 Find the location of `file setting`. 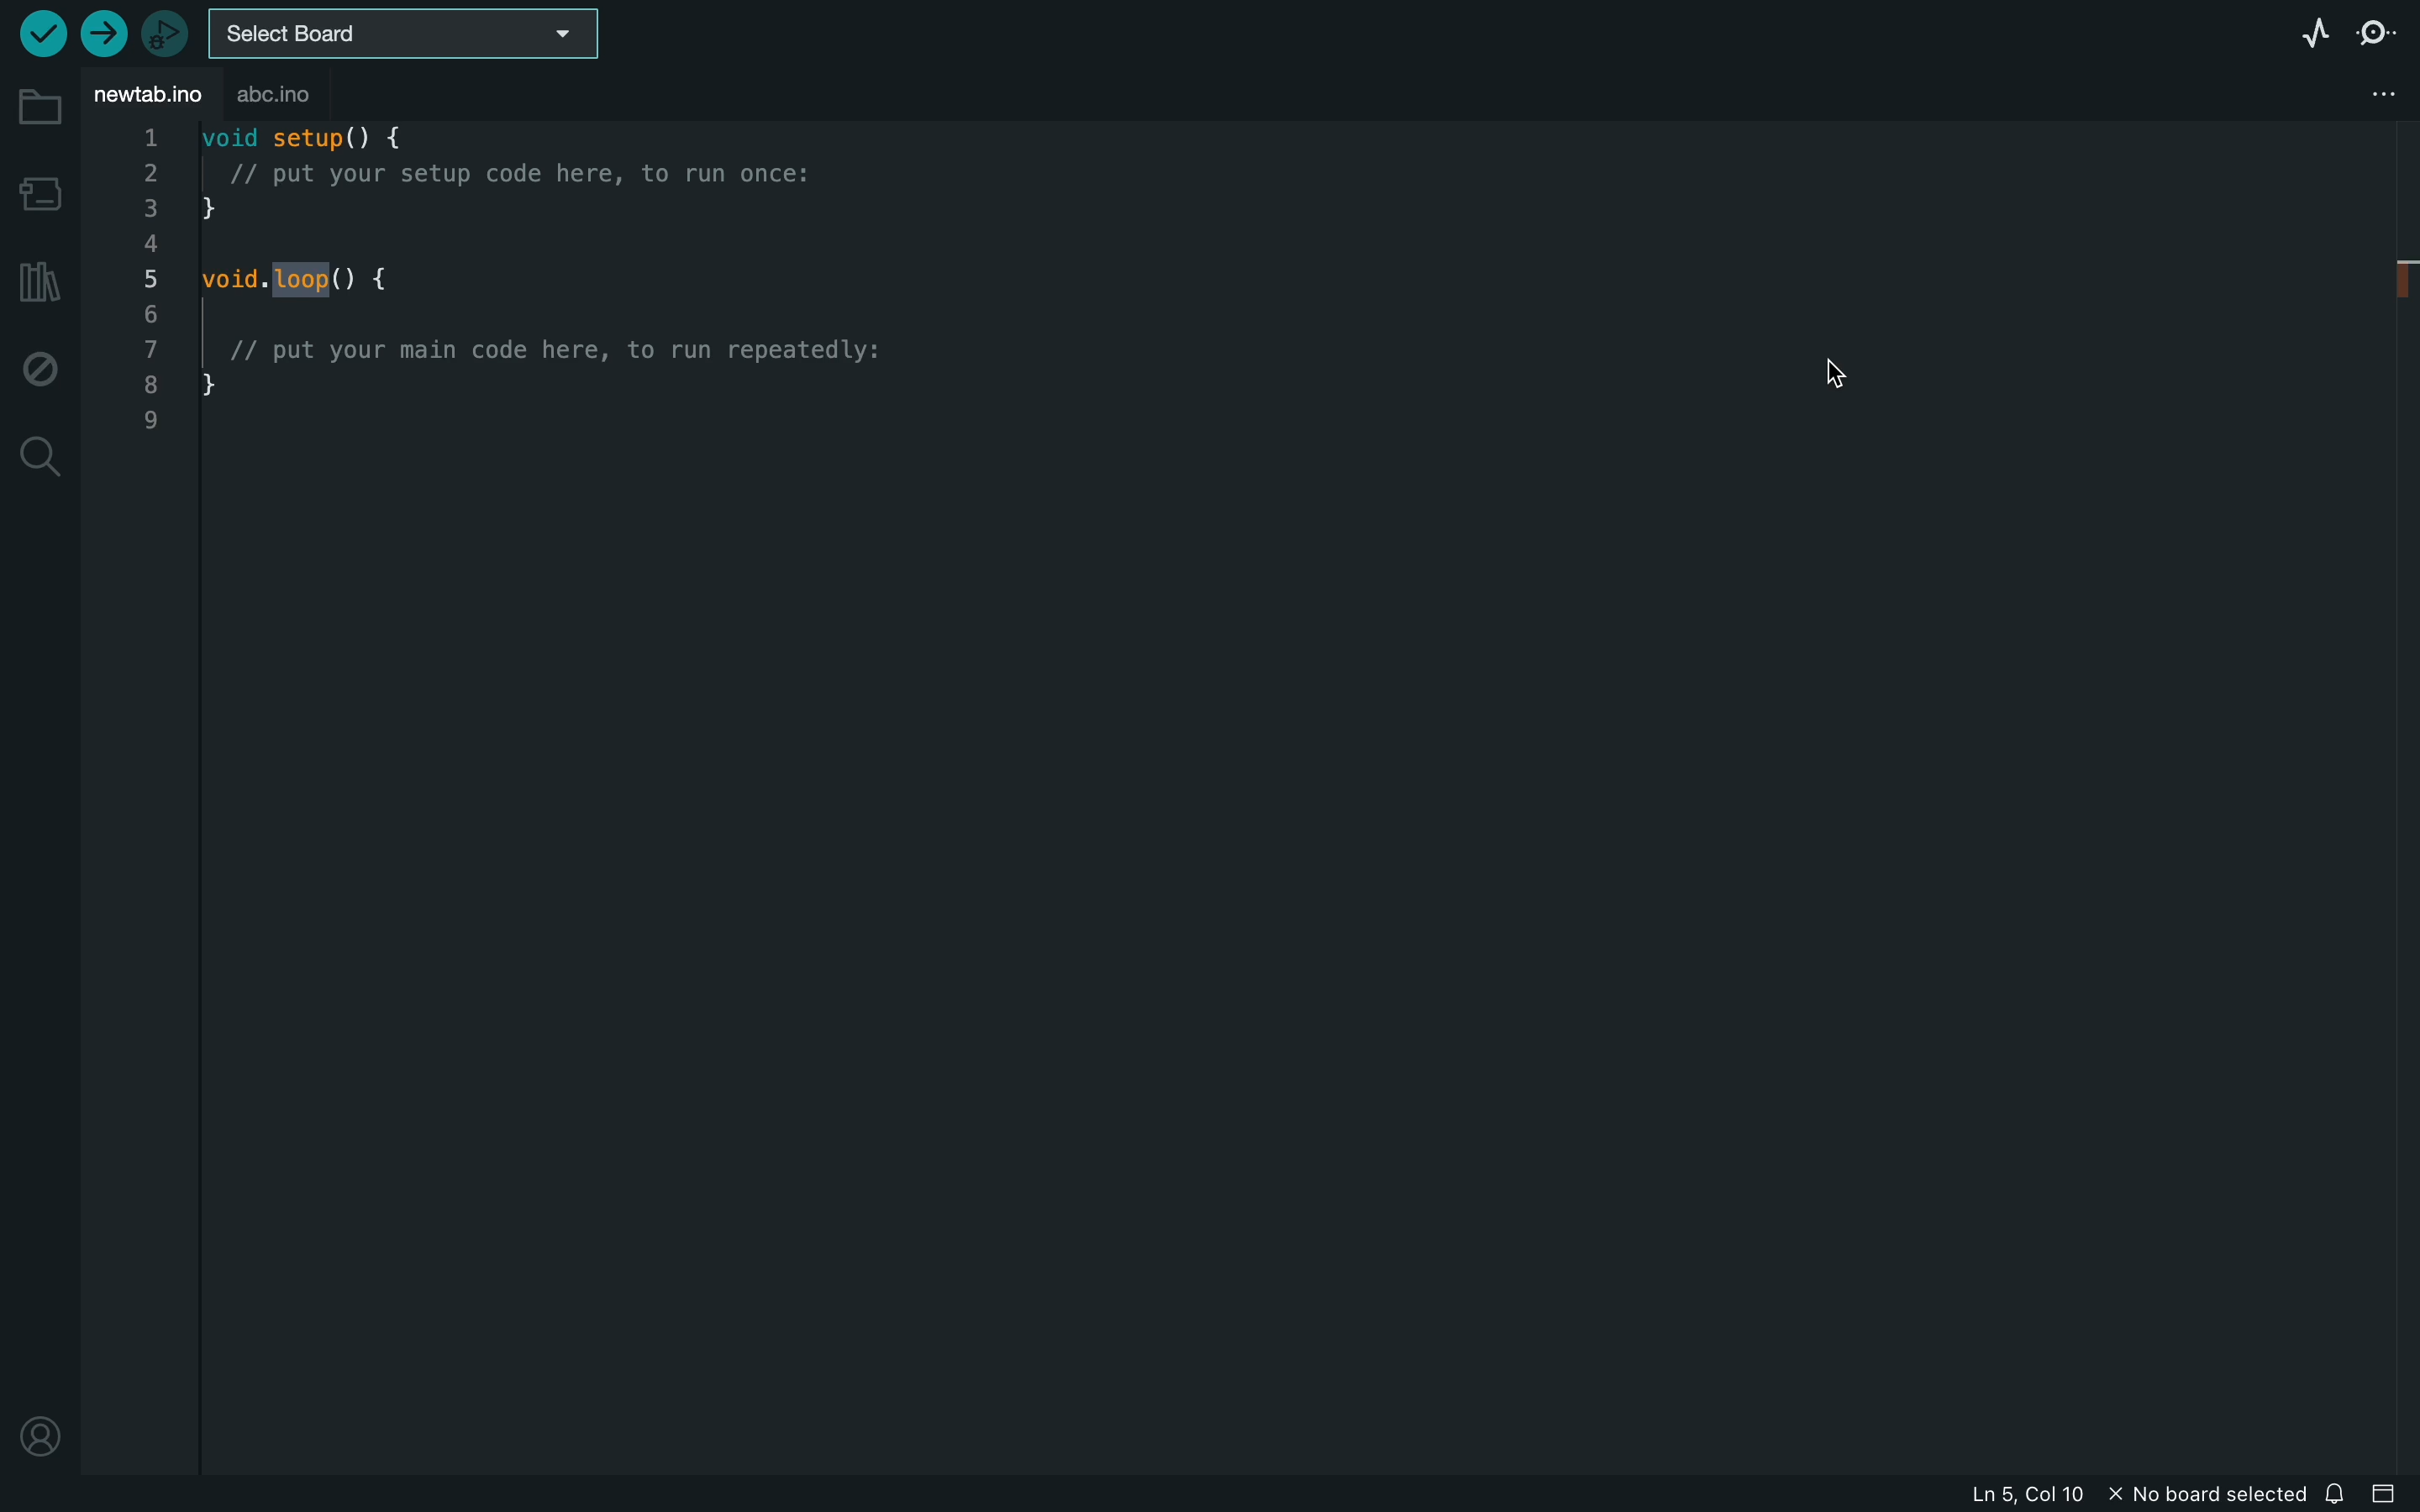

file setting is located at coordinates (2366, 92).